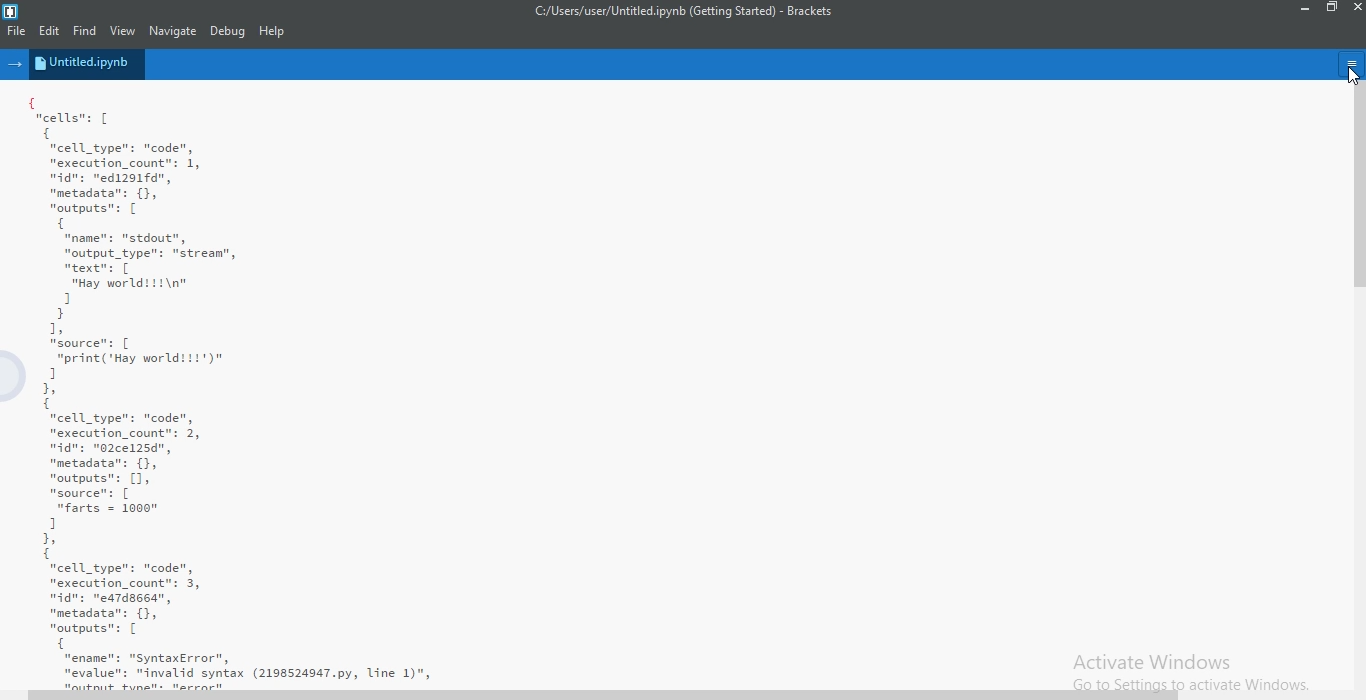 Image resolution: width=1366 pixels, height=700 pixels. Describe the element at coordinates (1302, 9) in the screenshot. I see `minimise` at that location.